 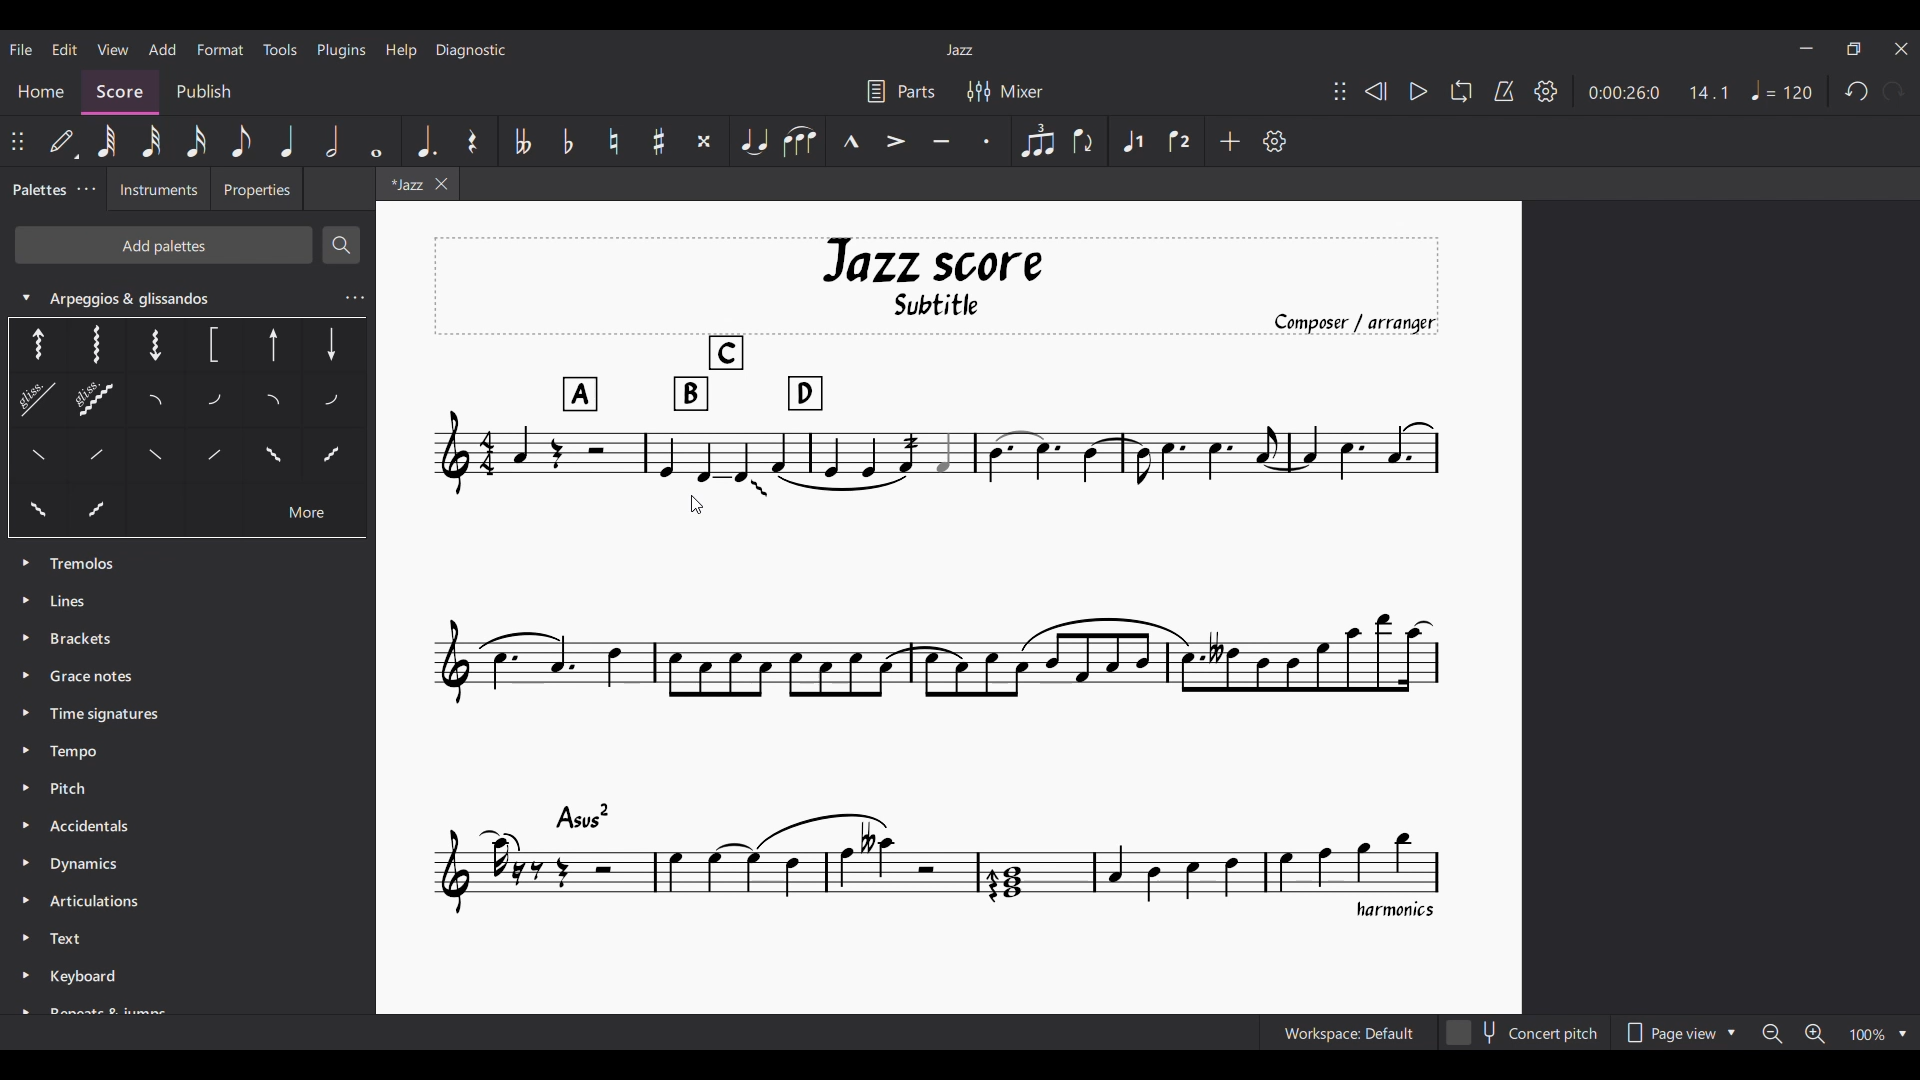 I want to click on Add menu, so click(x=163, y=49).